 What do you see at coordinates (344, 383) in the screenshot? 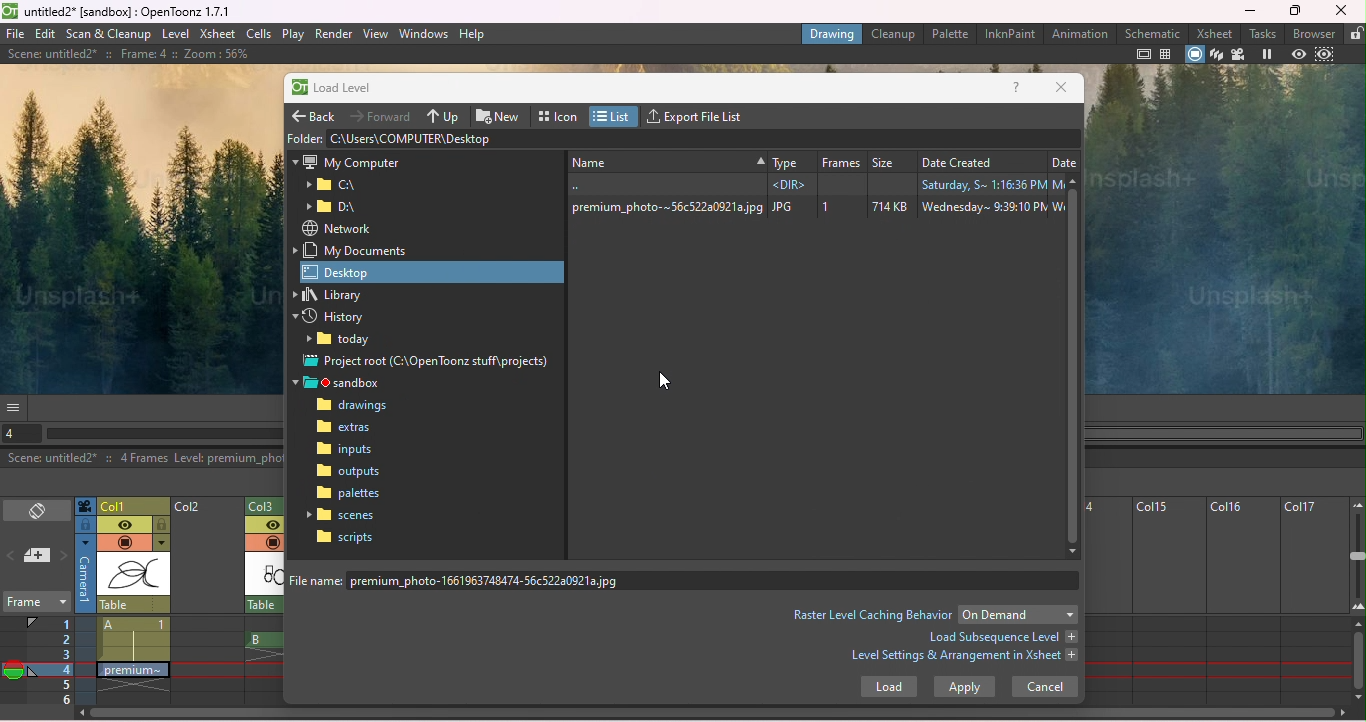
I see `Sandbox` at bounding box center [344, 383].